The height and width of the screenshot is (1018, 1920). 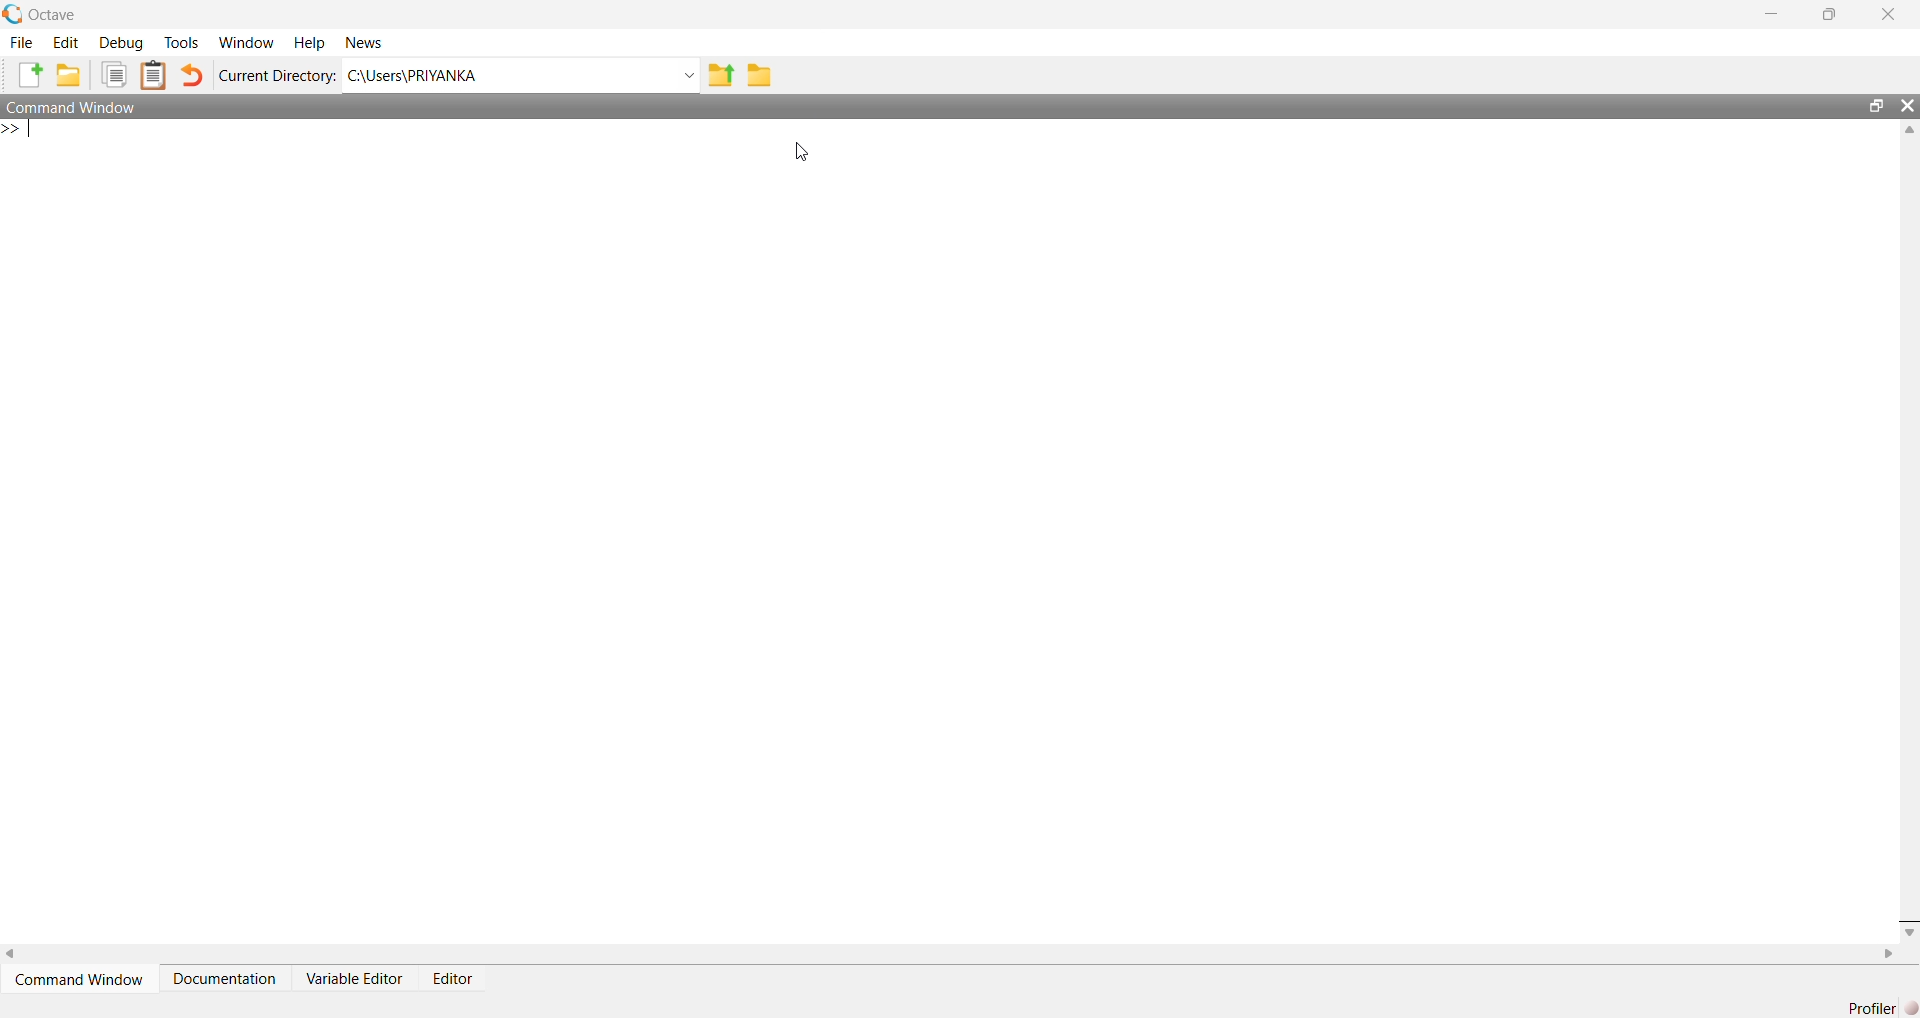 What do you see at coordinates (1886, 953) in the screenshot?
I see `Right Scroll` at bounding box center [1886, 953].